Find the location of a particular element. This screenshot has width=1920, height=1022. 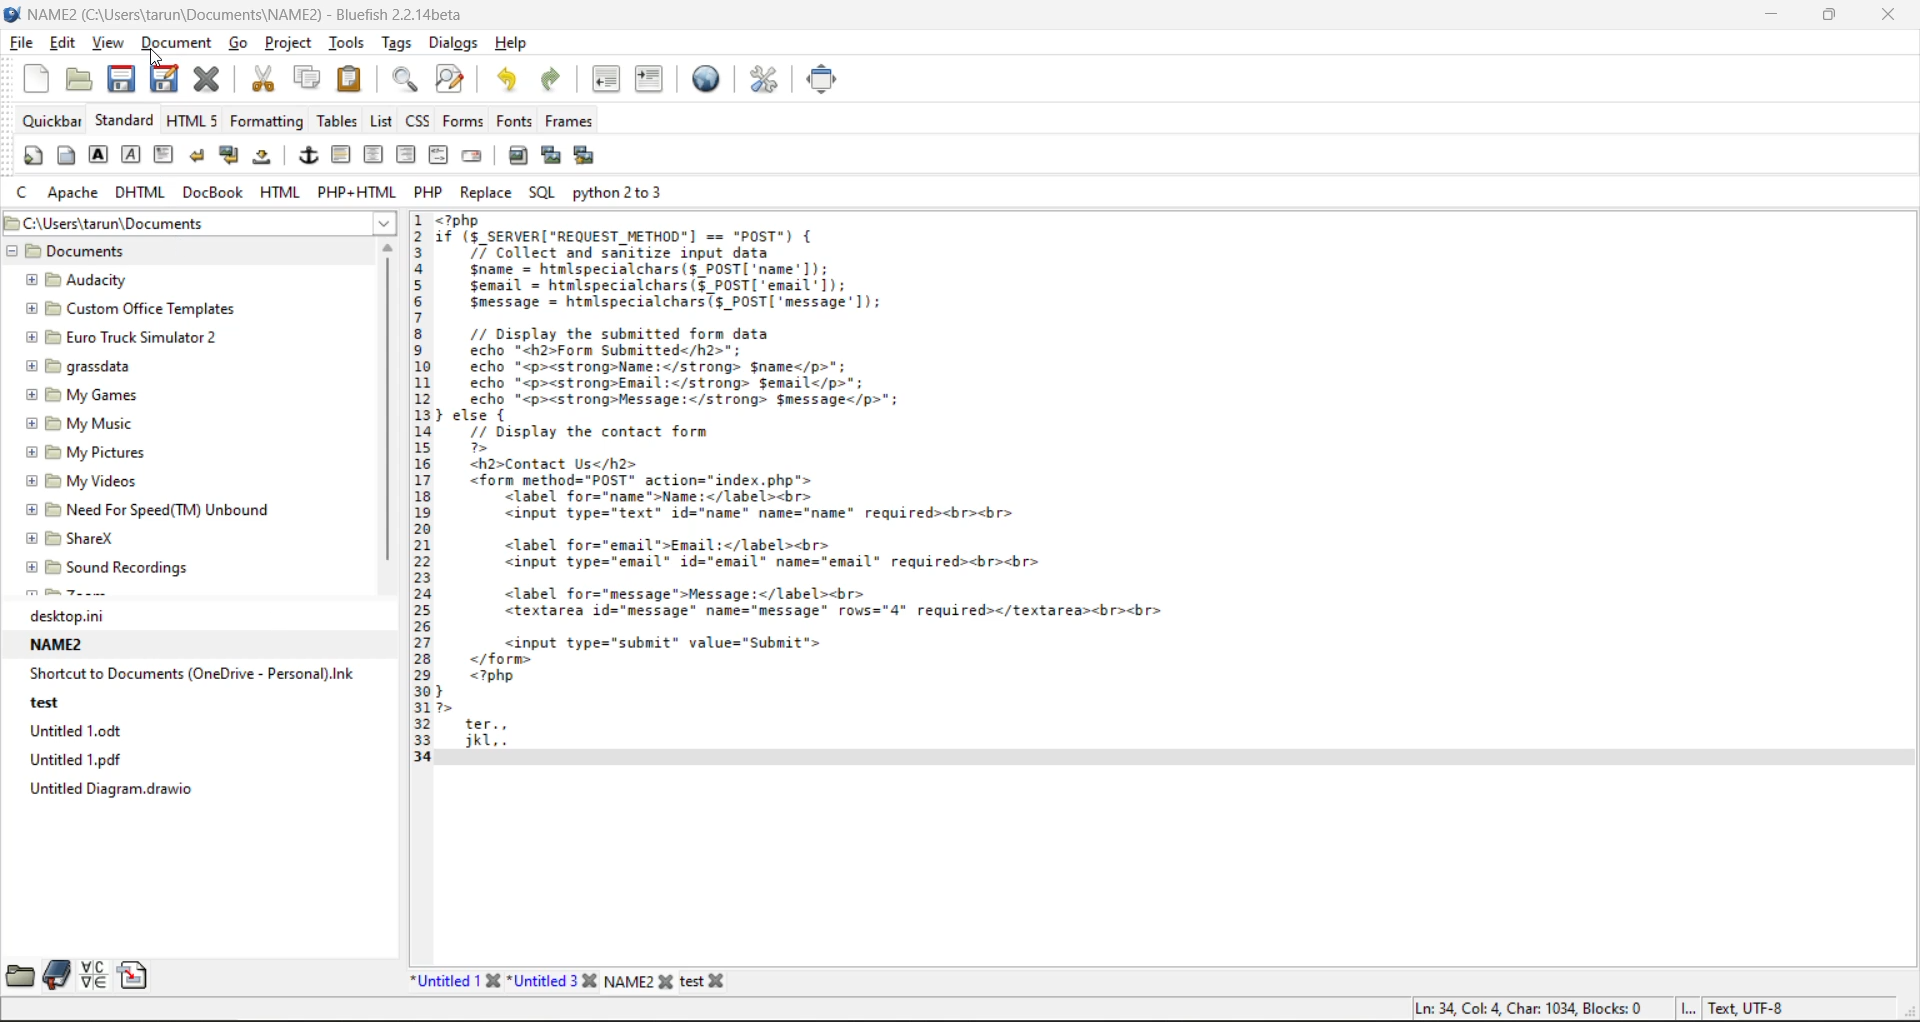

body is located at coordinates (67, 155).